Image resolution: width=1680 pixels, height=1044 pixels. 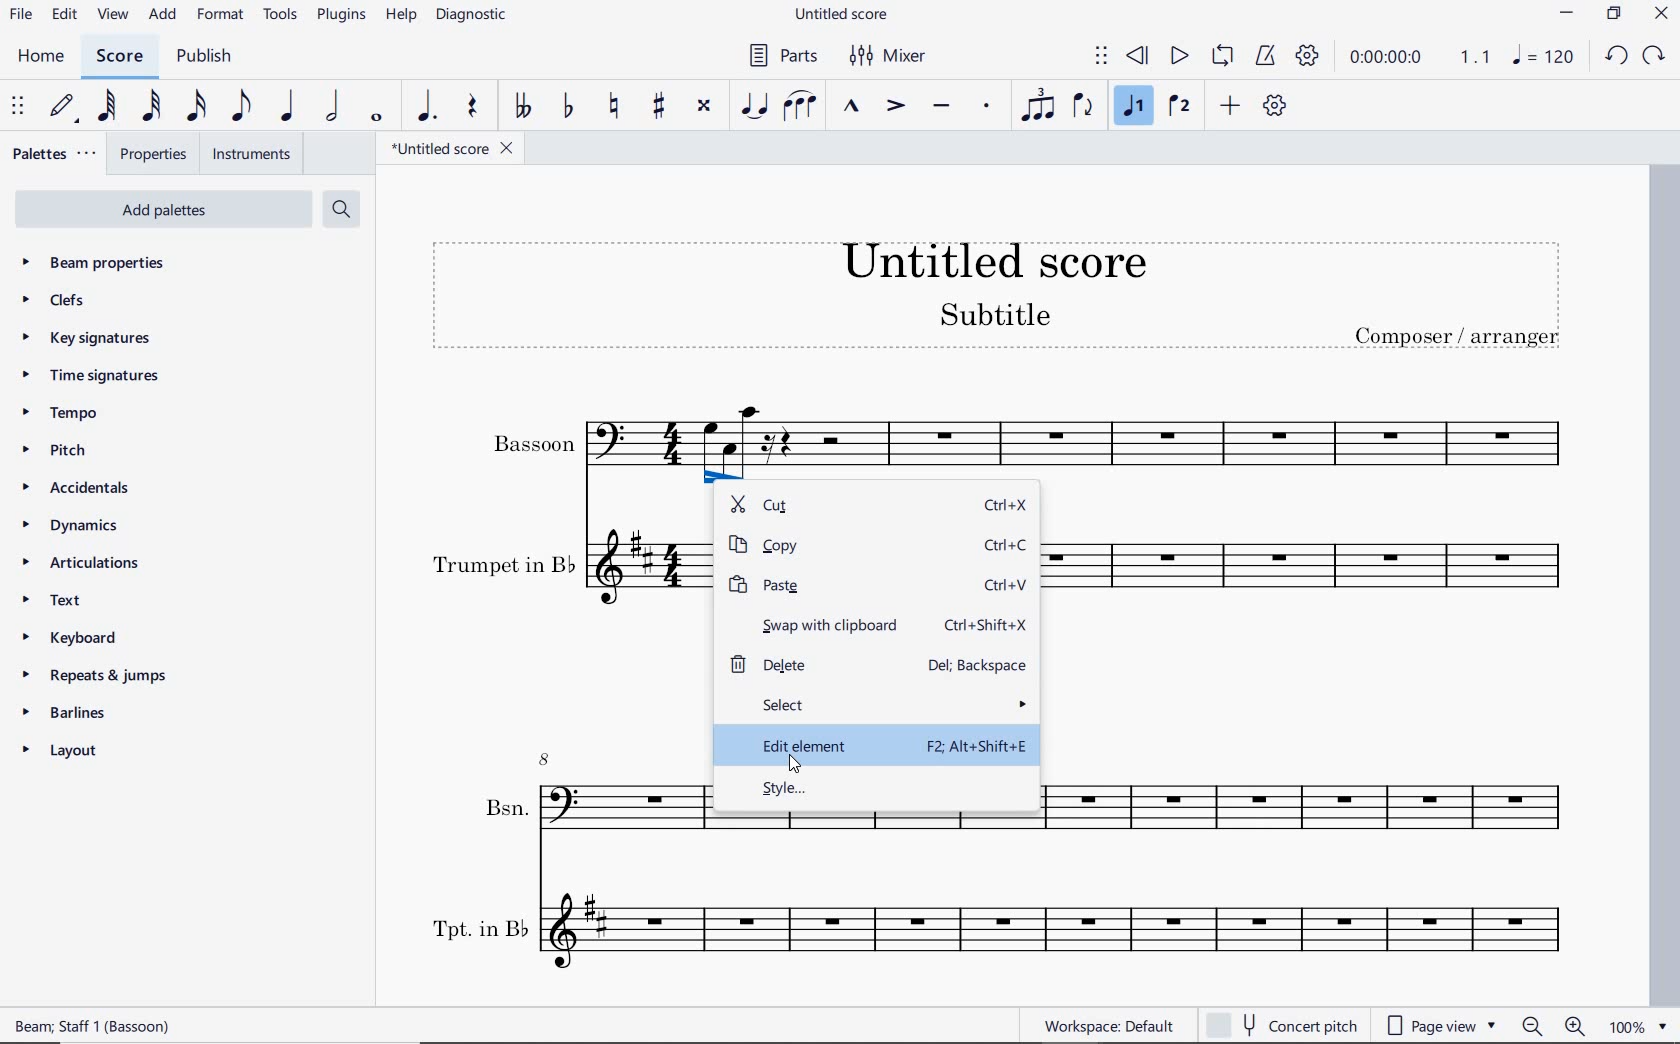 I want to click on file, so click(x=20, y=16).